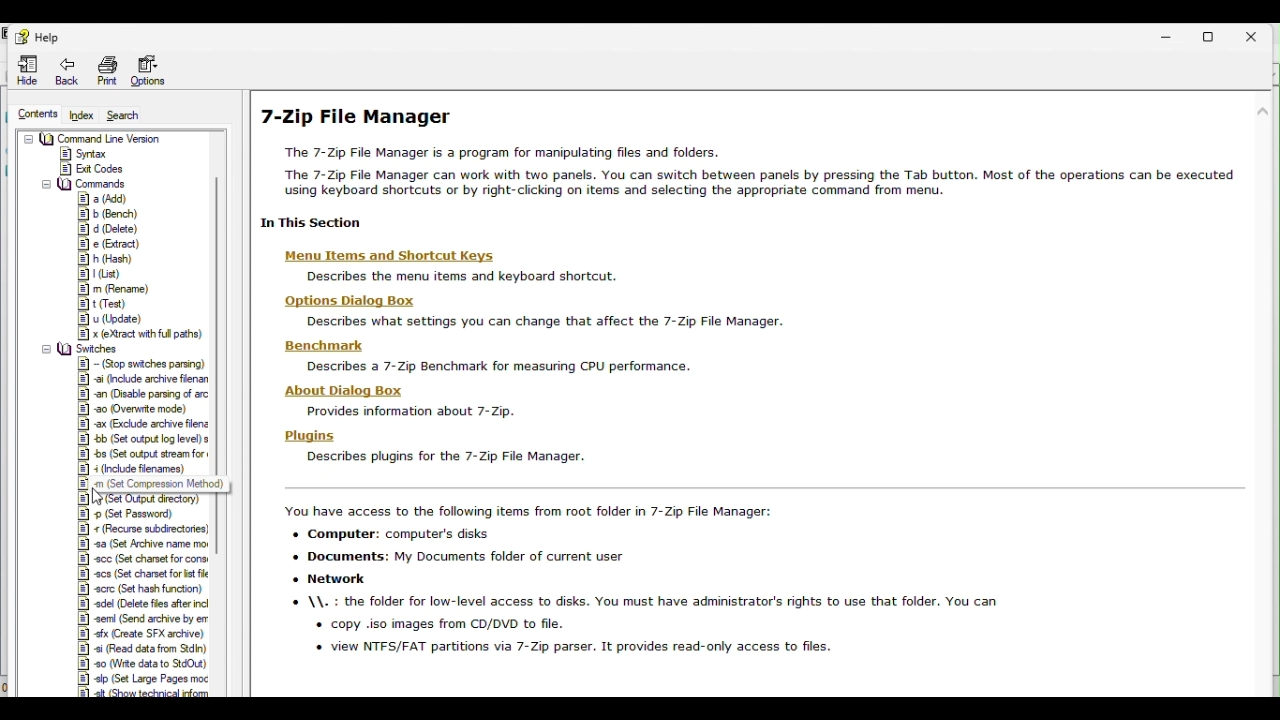  I want to click on stop parsing, so click(141, 364).